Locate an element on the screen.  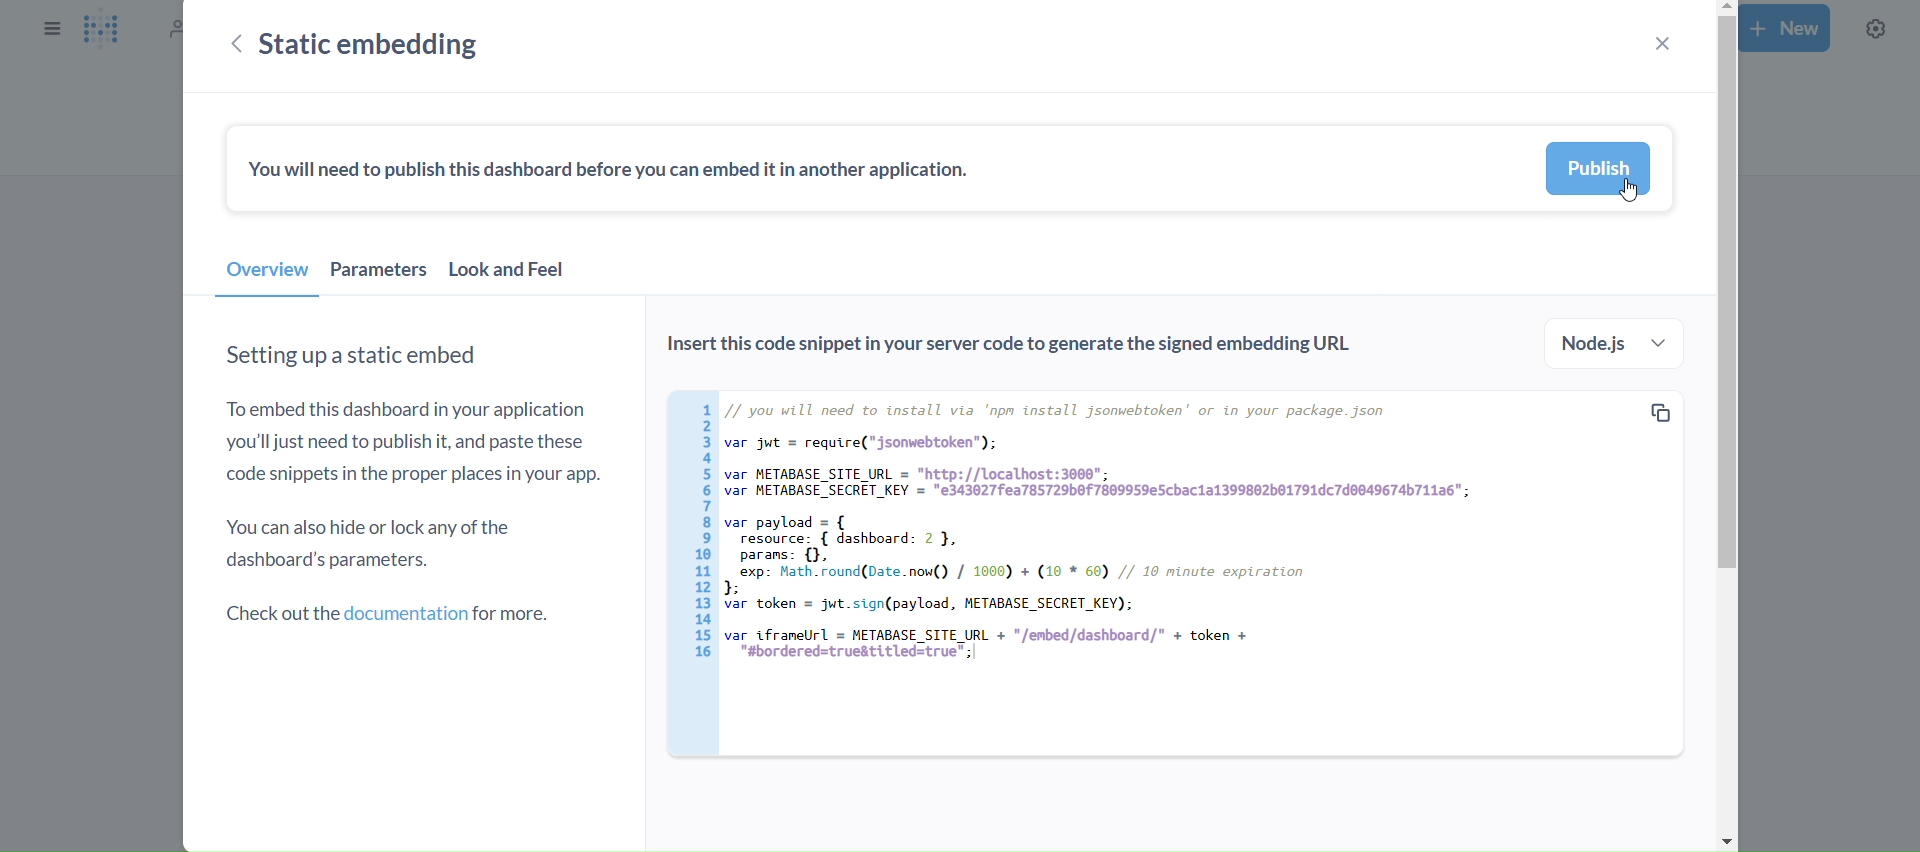
parameters is located at coordinates (379, 274).